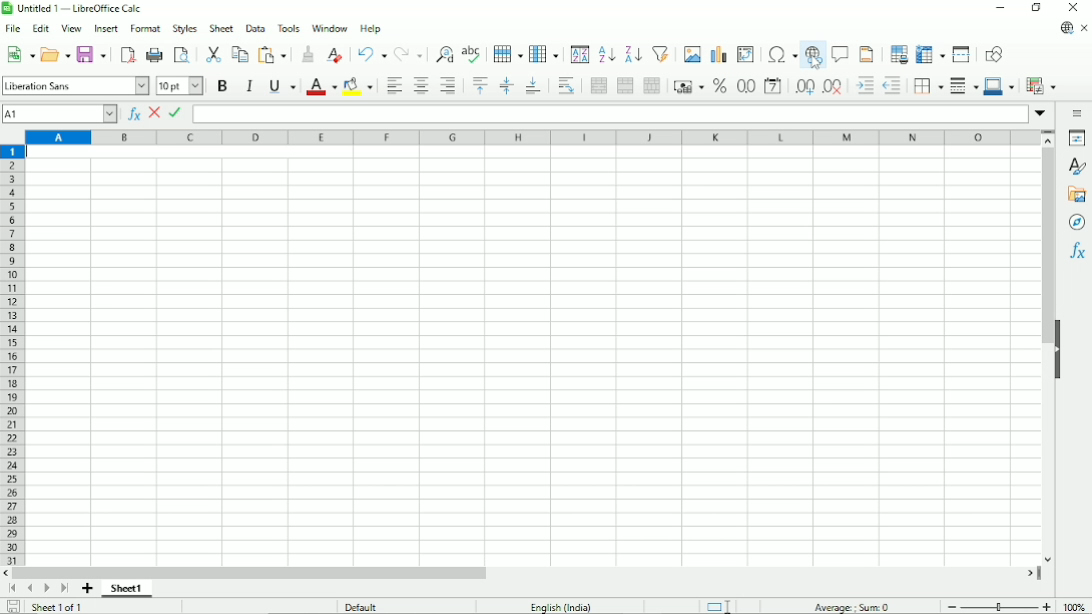  Describe the element at coordinates (546, 54) in the screenshot. I see `Column` at that location.